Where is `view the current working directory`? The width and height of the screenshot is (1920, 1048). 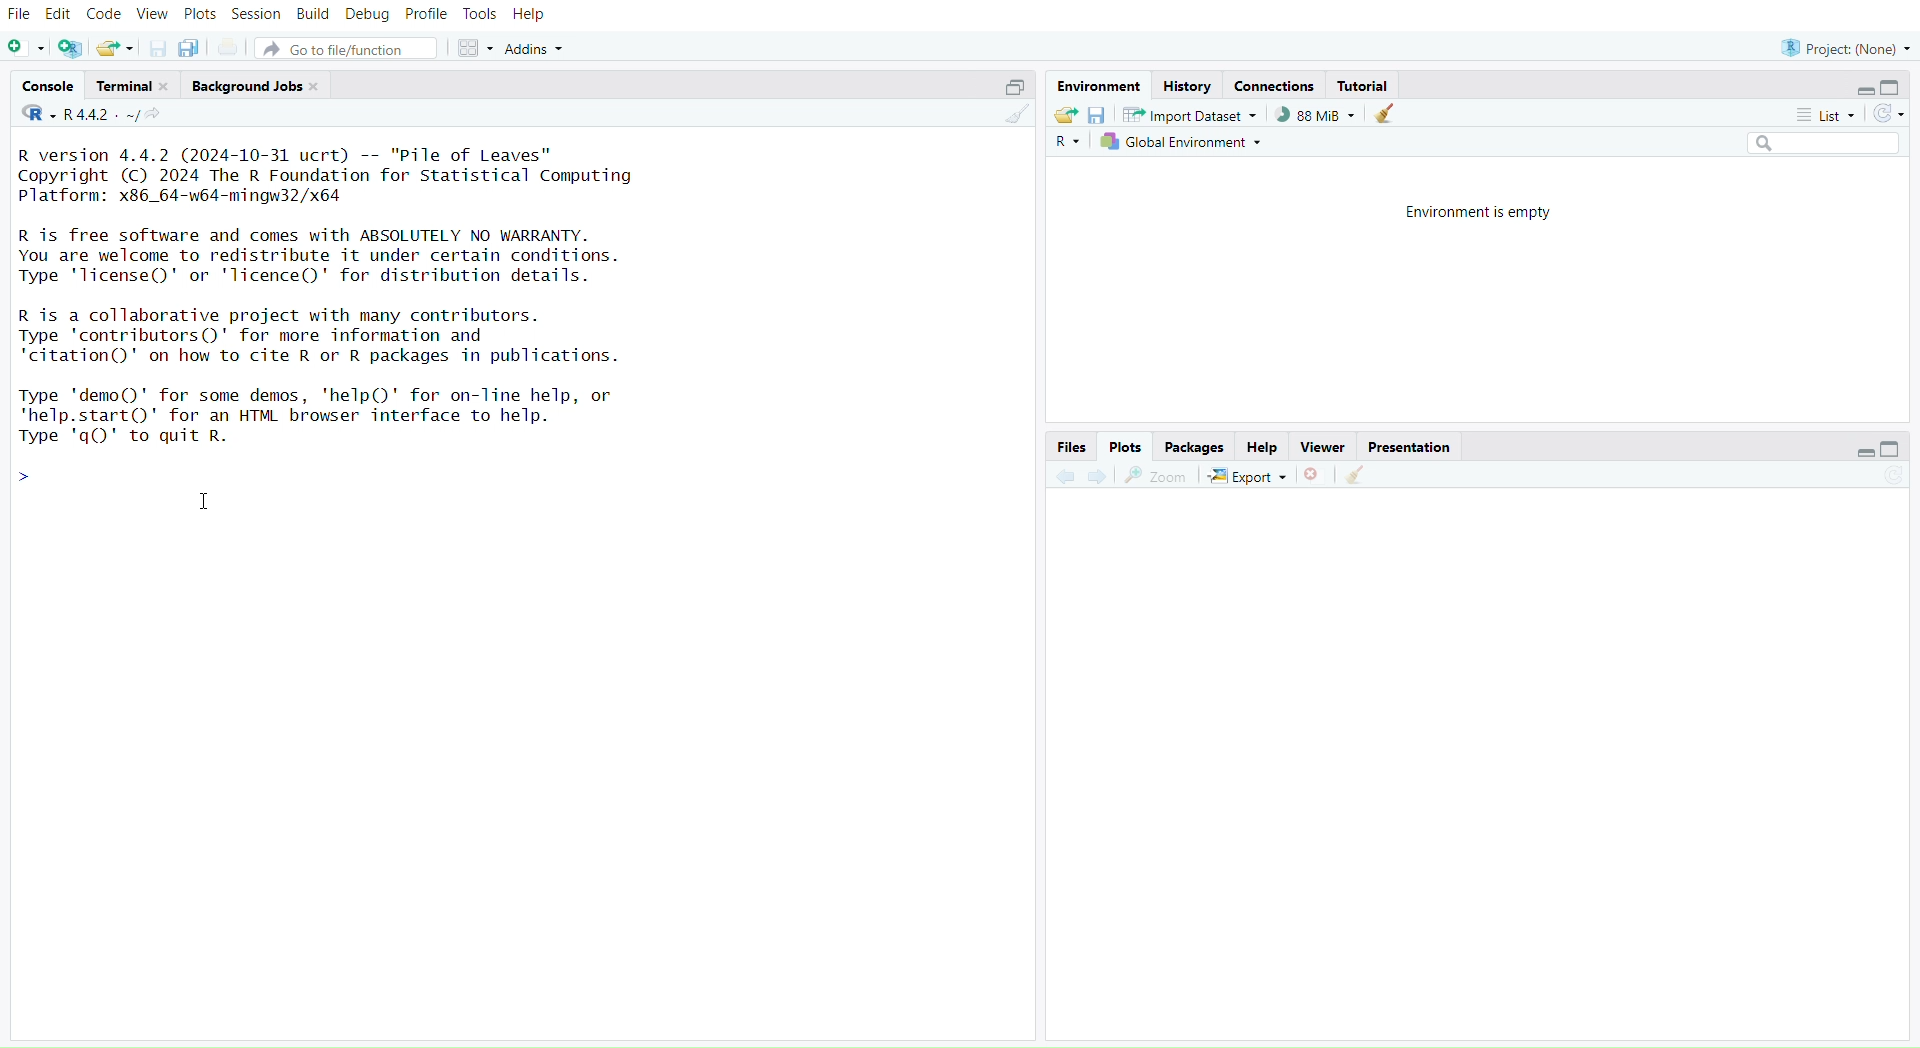 view the current working directory is located at coordinates (155, 115).